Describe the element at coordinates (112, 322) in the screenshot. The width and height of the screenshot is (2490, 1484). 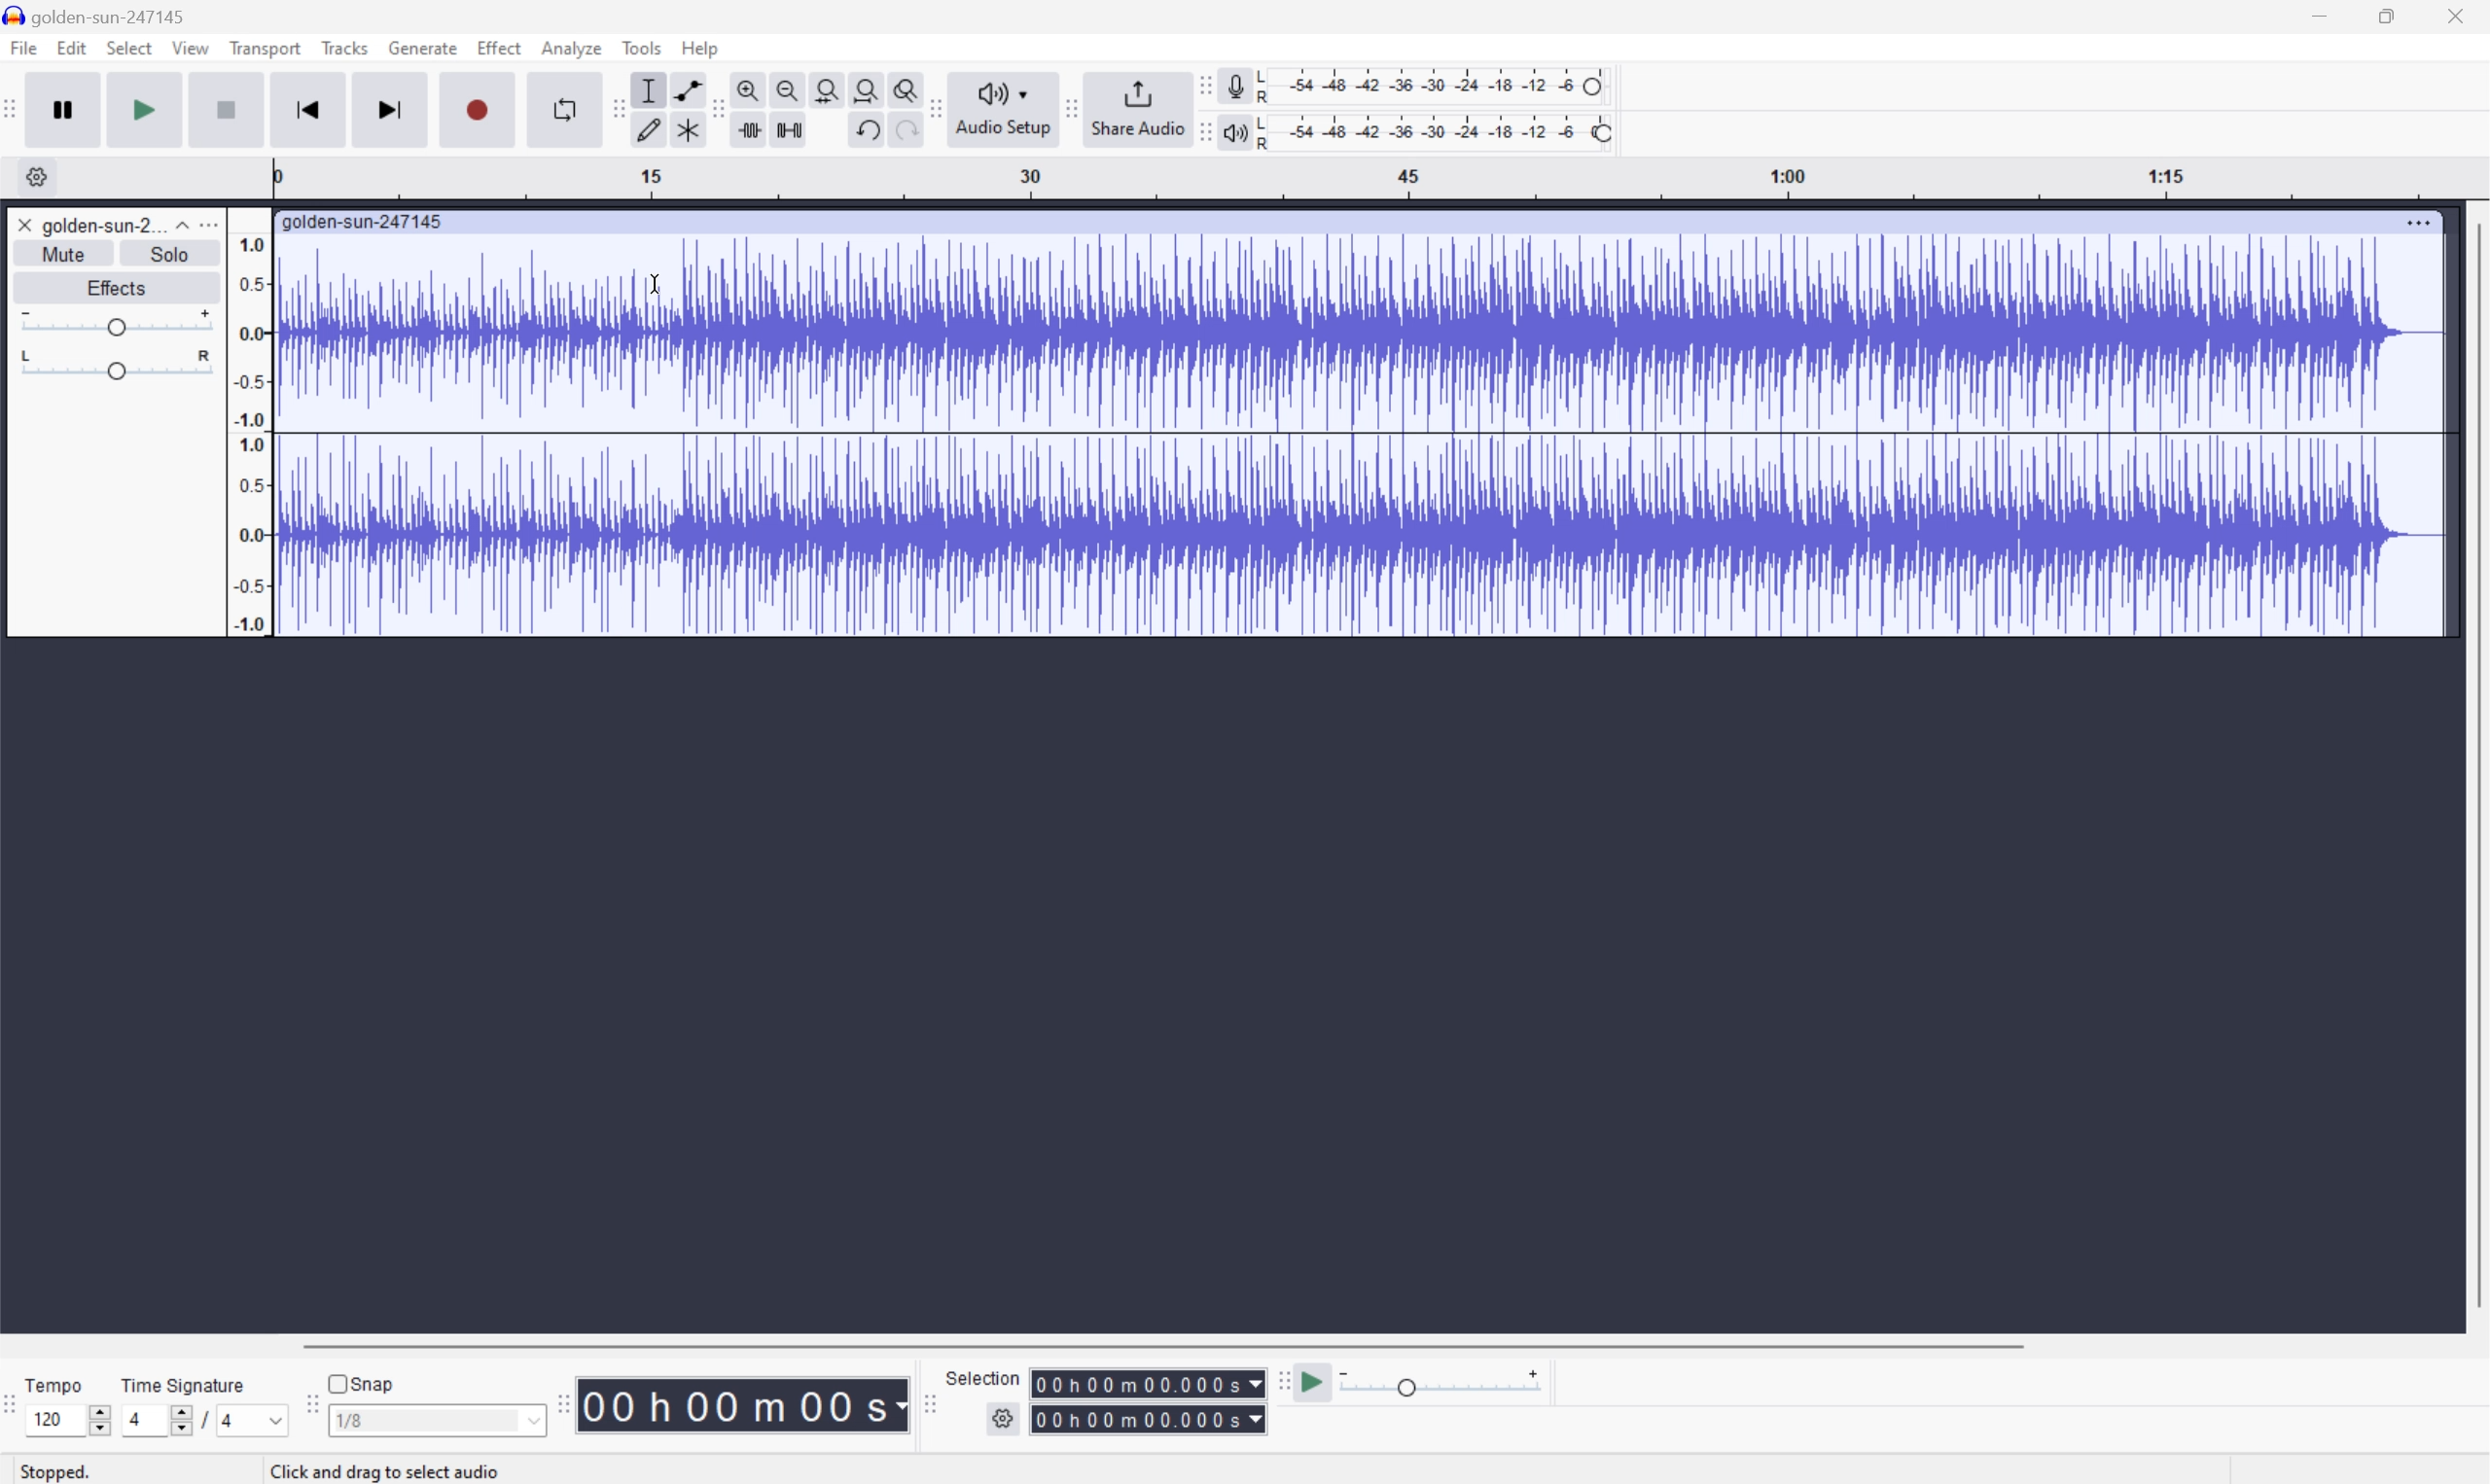
I see `Slider` at that location.